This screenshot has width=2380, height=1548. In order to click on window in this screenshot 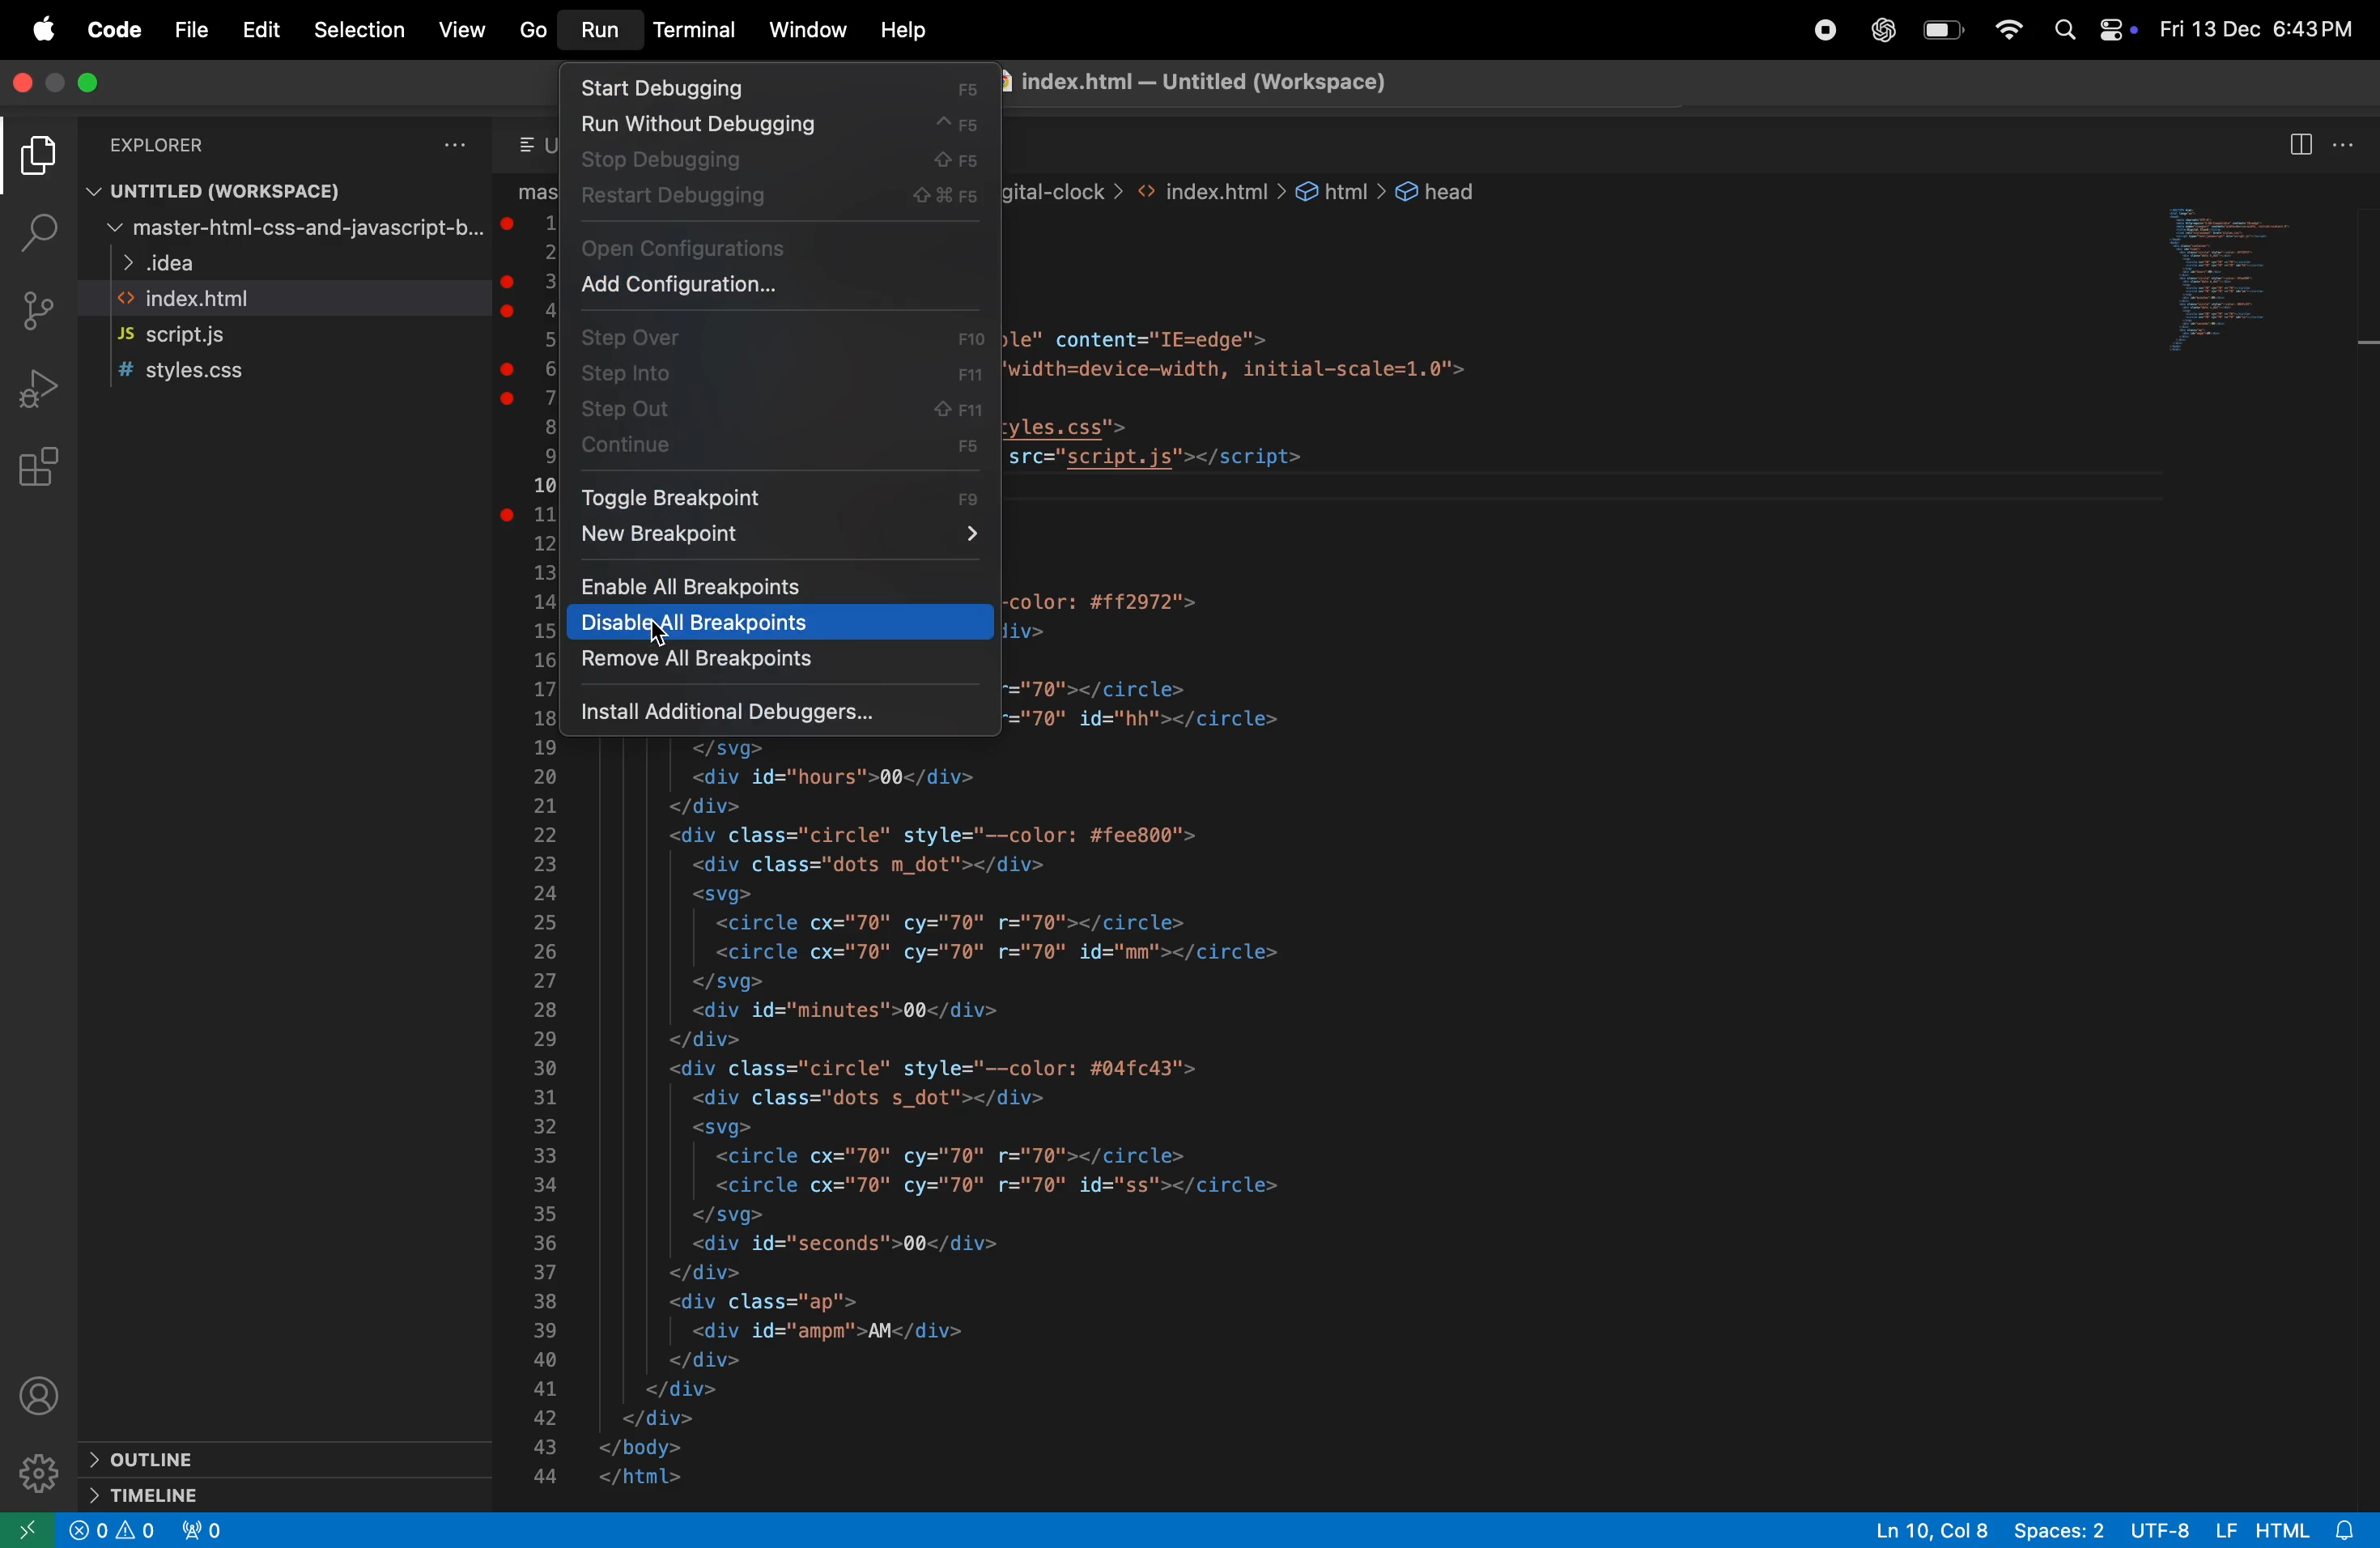, I will do `click(808, 30)`.